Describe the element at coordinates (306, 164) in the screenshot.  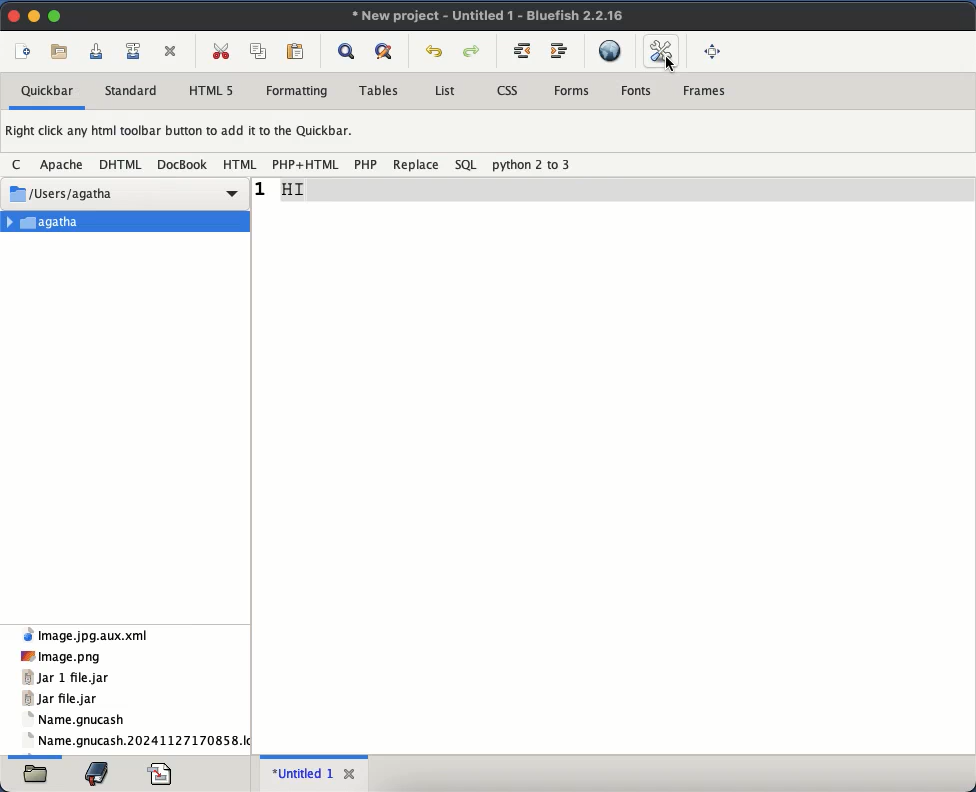
I see `php+html` at that location.